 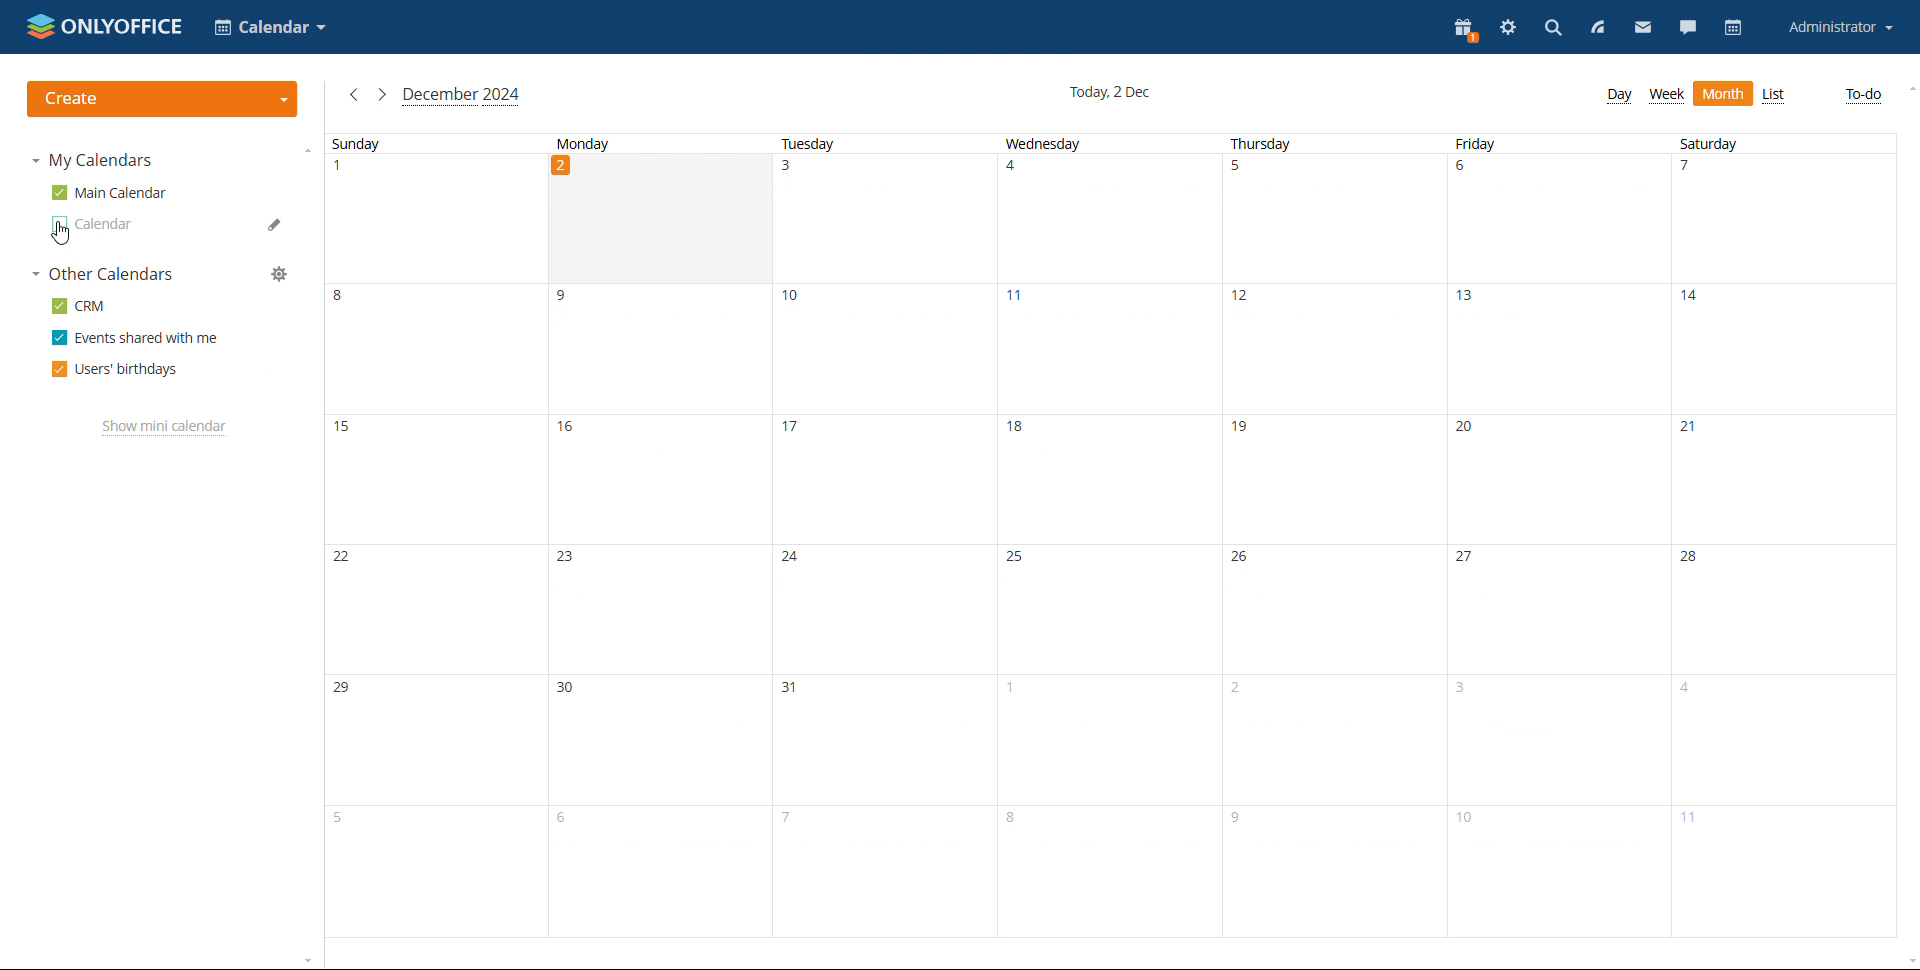 I want to click on next month, so click(x=381, y=94).